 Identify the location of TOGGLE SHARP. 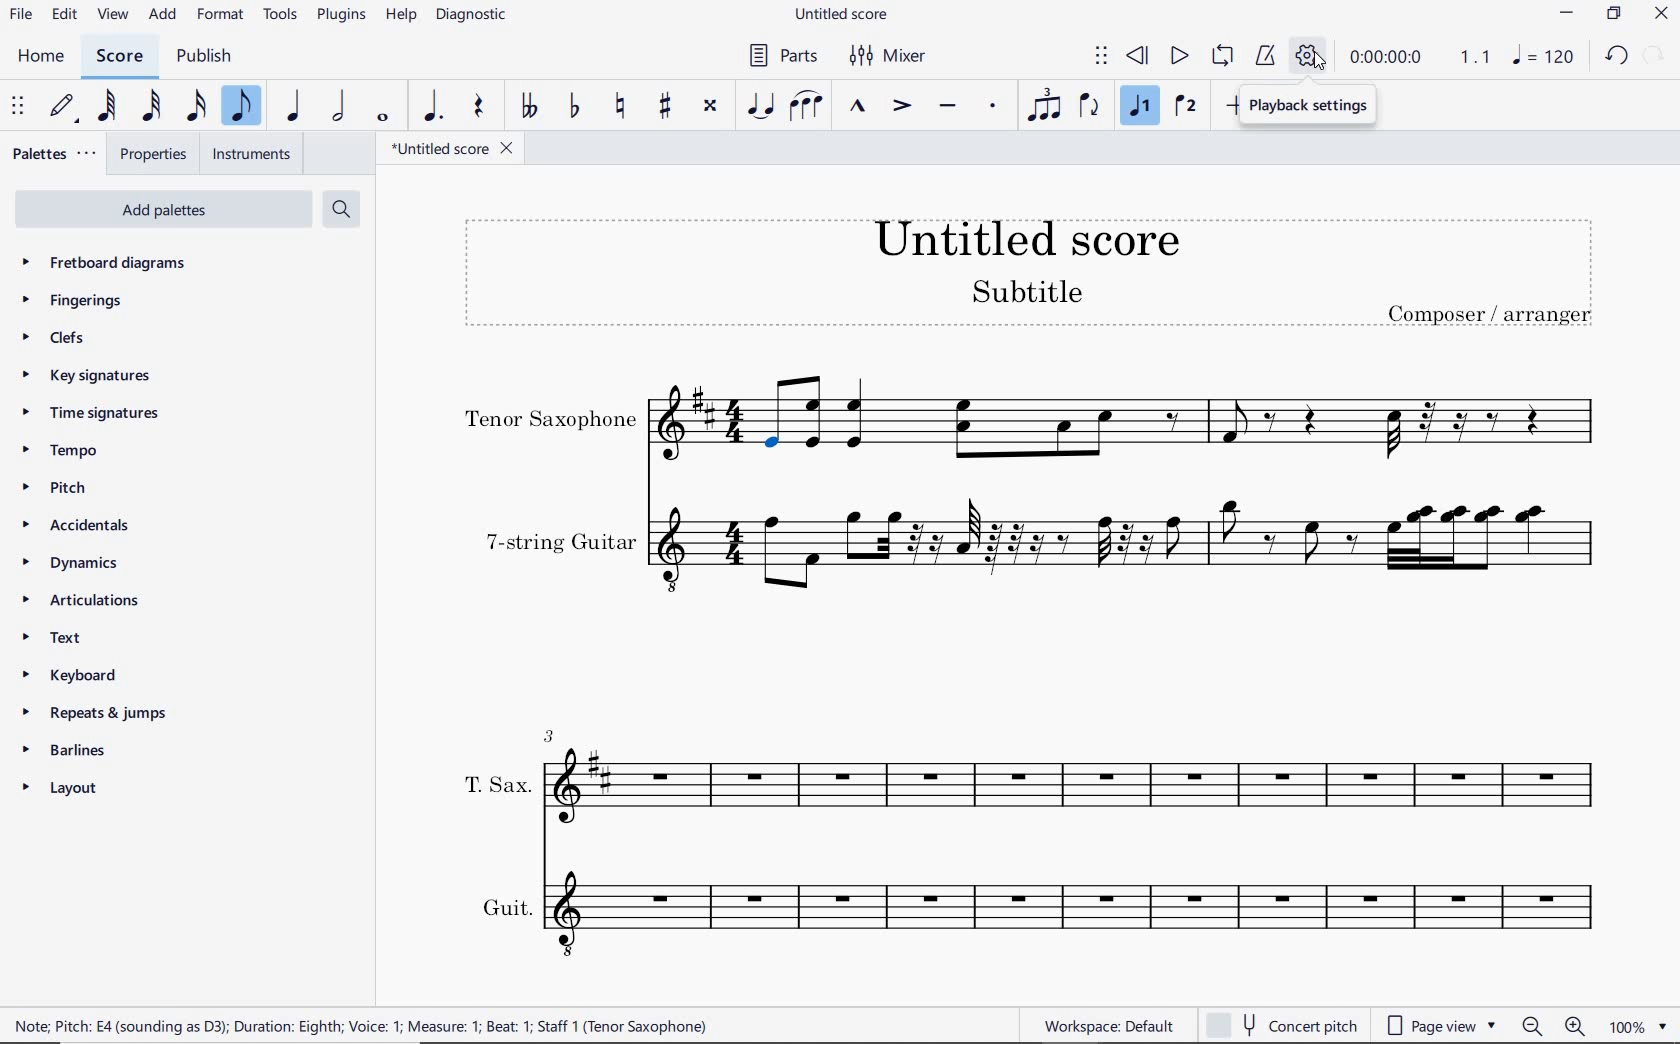
(666, 105).